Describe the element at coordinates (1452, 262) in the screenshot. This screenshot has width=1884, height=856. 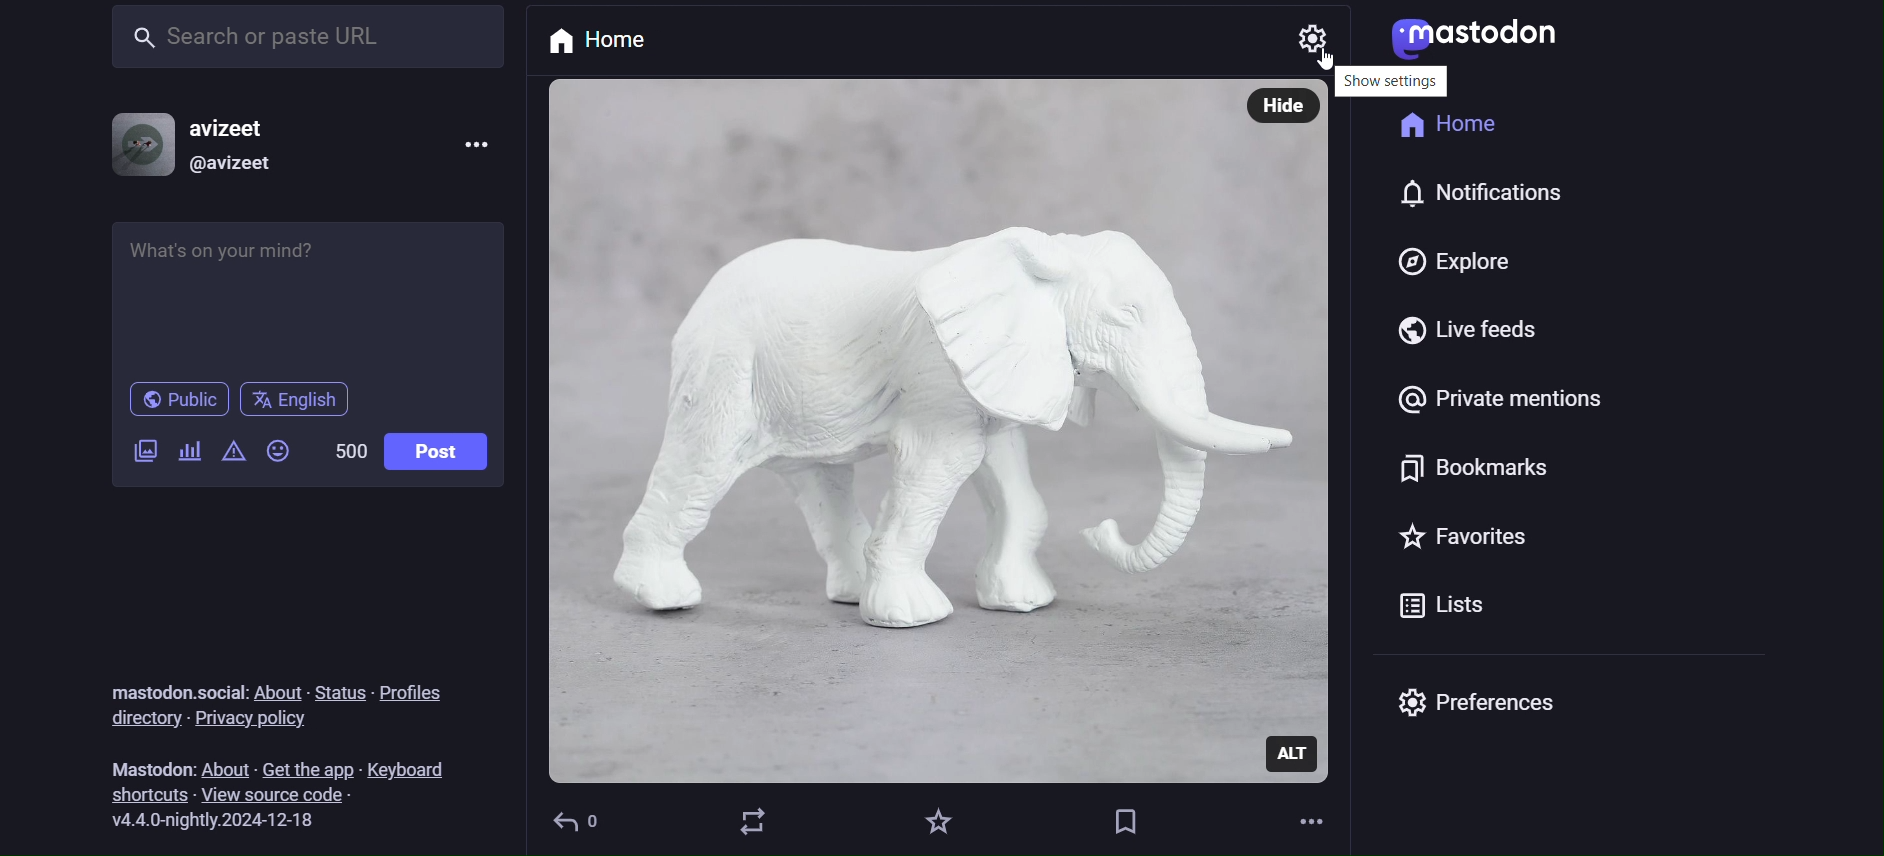
I see `Explore` at that location.